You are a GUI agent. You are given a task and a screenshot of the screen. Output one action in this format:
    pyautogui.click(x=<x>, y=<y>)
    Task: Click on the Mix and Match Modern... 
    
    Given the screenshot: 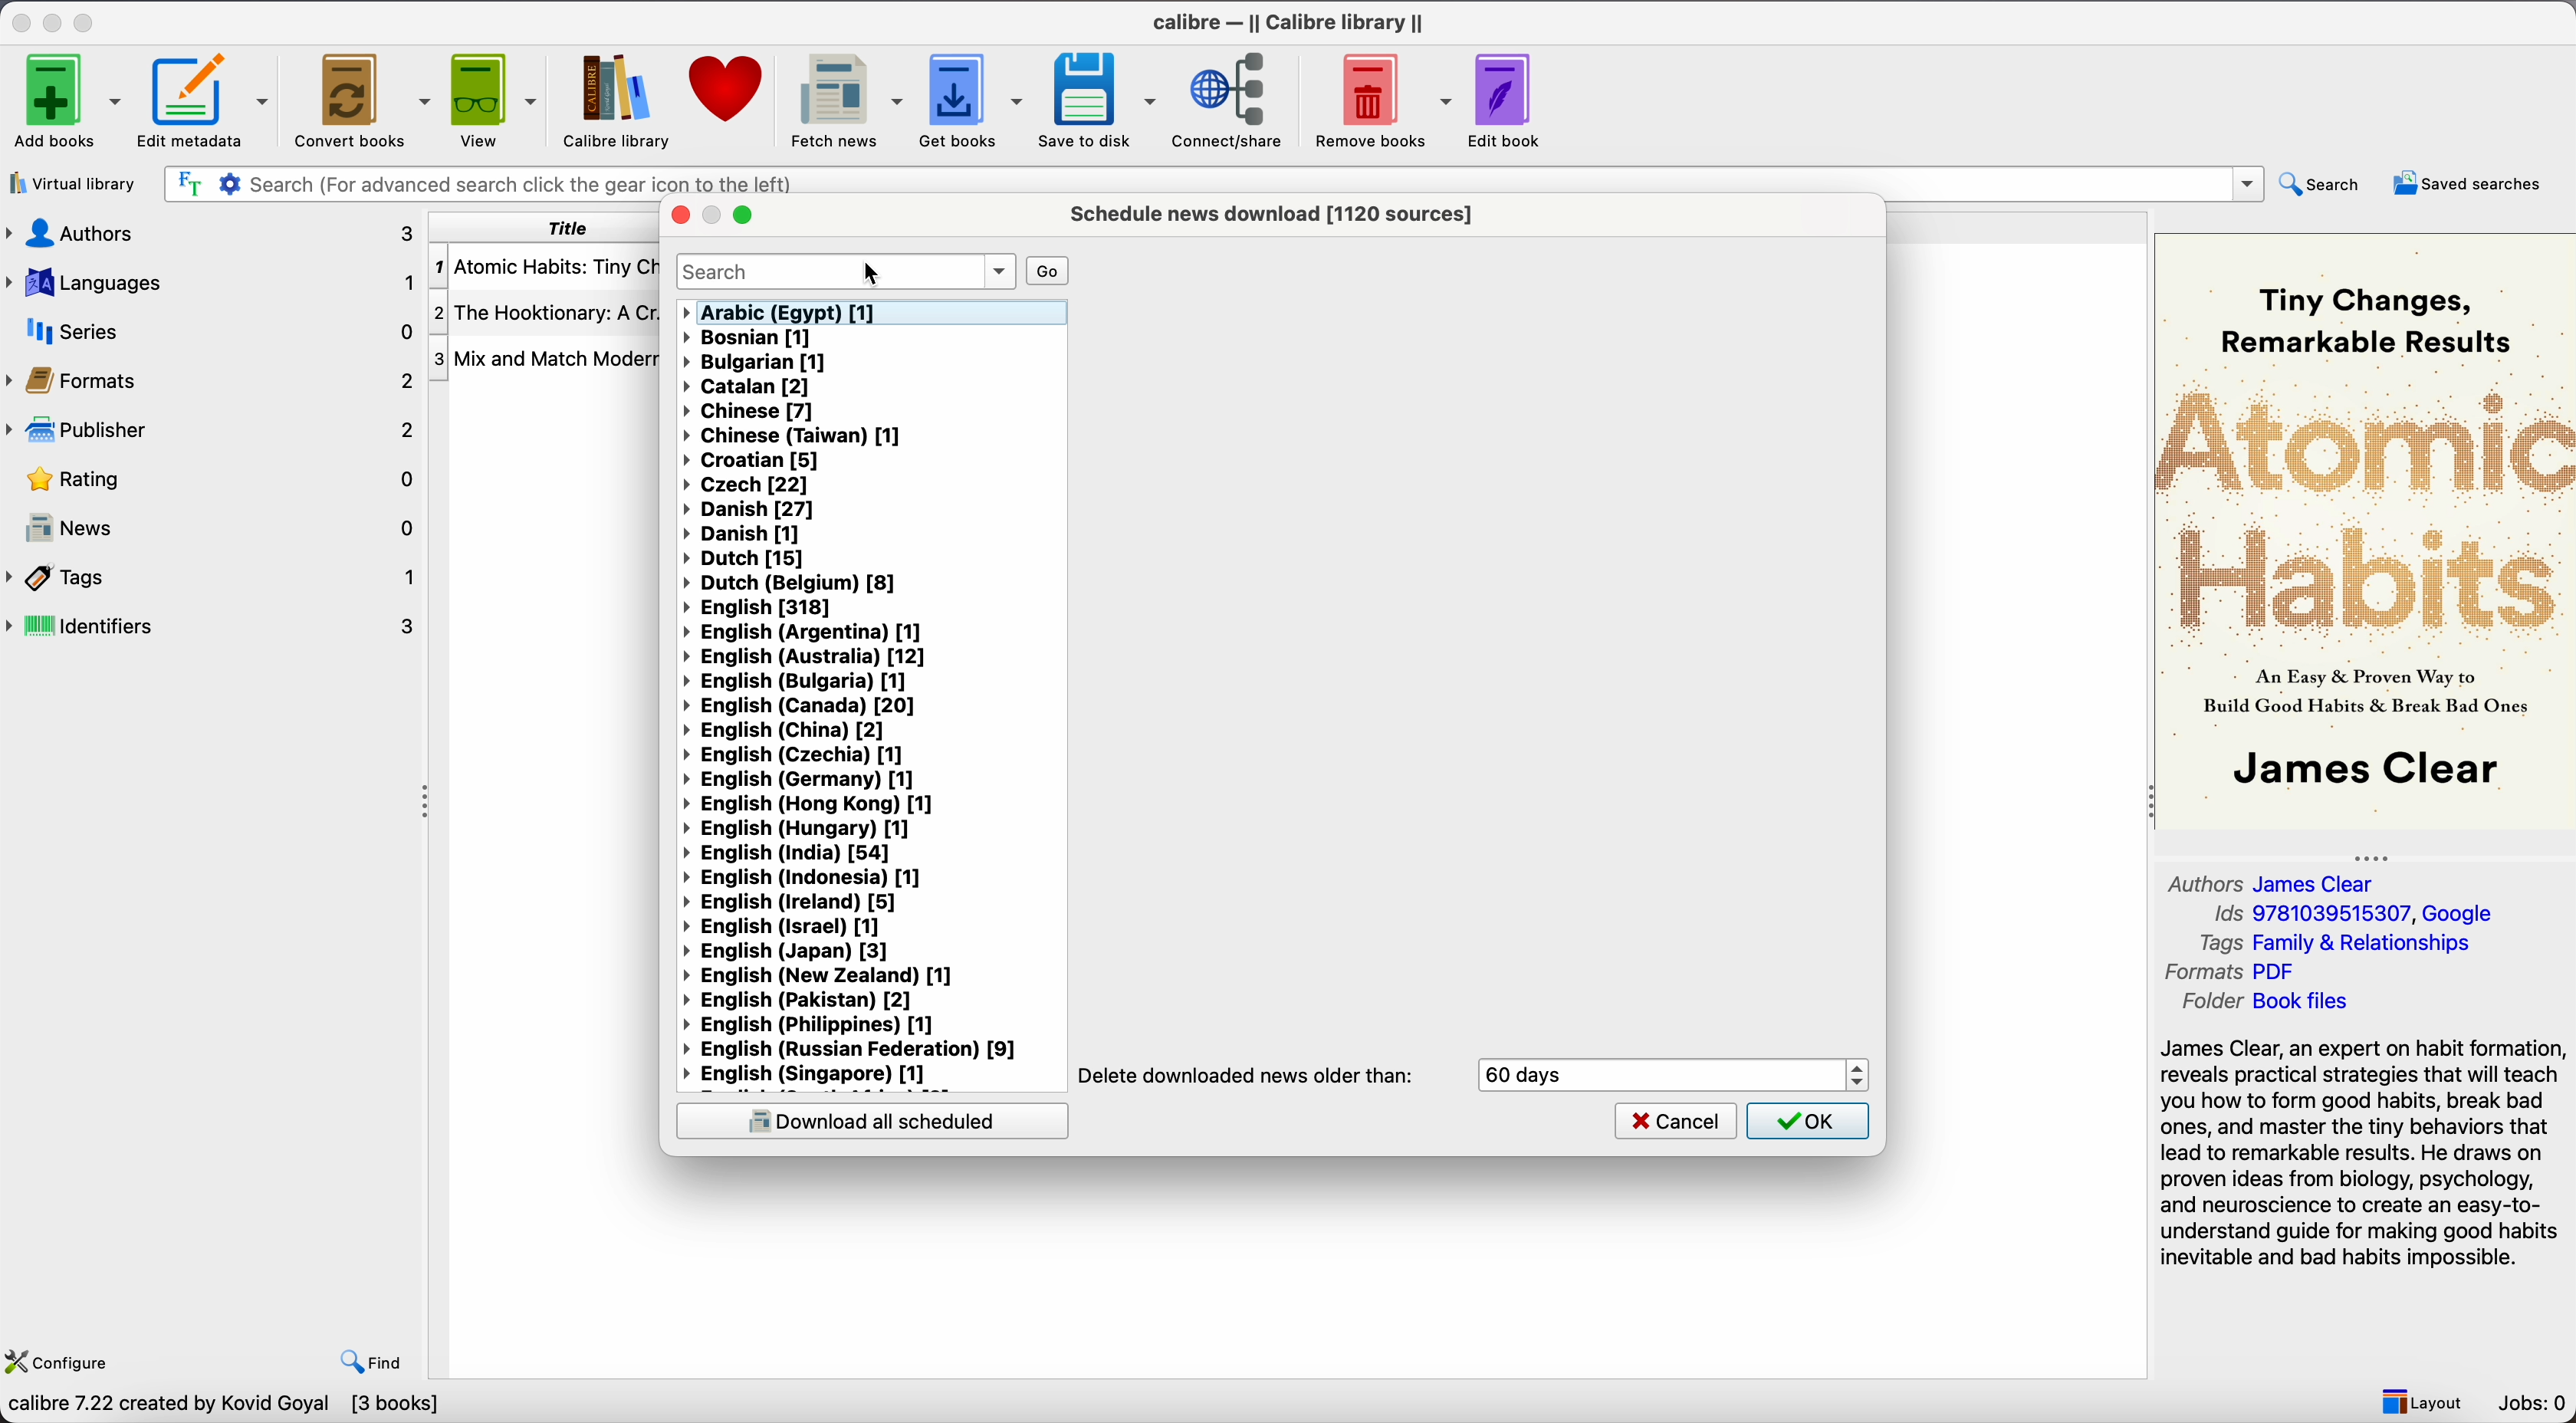 What is the action you would take?
    pyautogui.click(x=547, y=360)
    